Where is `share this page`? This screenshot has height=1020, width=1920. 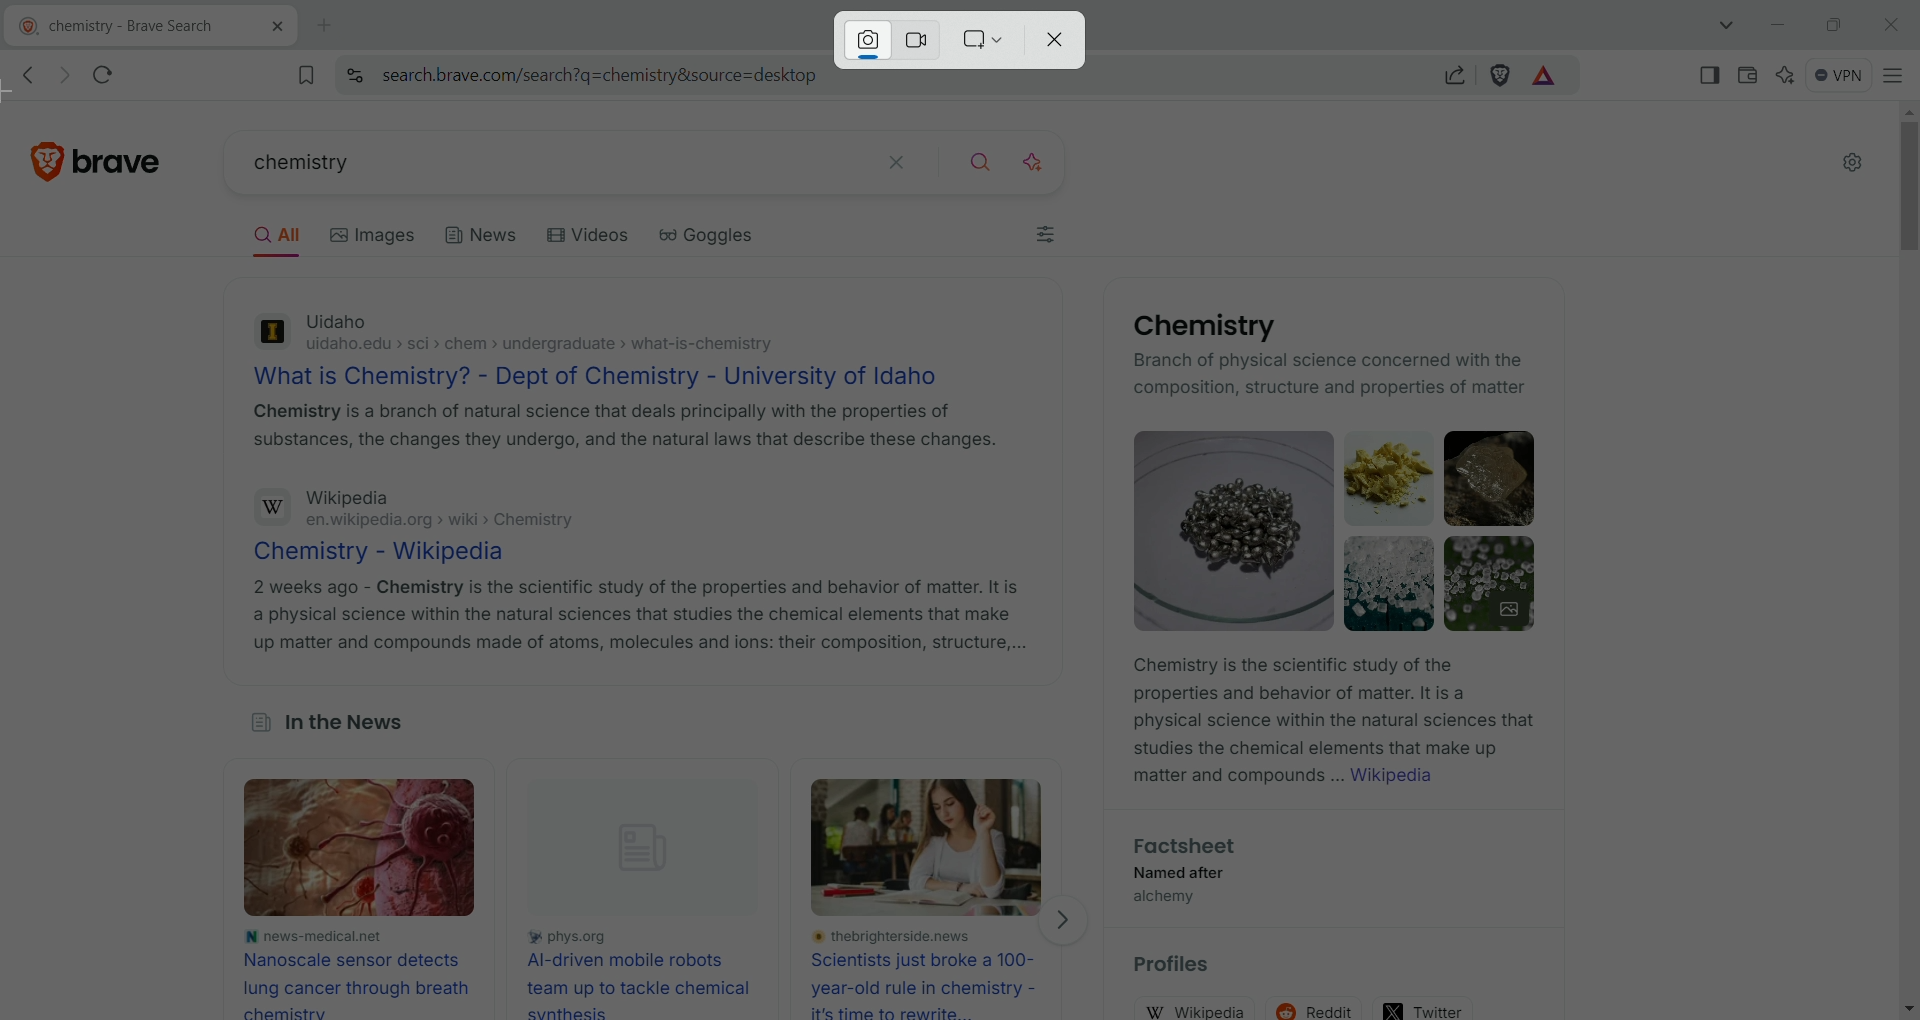 share this page is located at coordinates (1455, 74).